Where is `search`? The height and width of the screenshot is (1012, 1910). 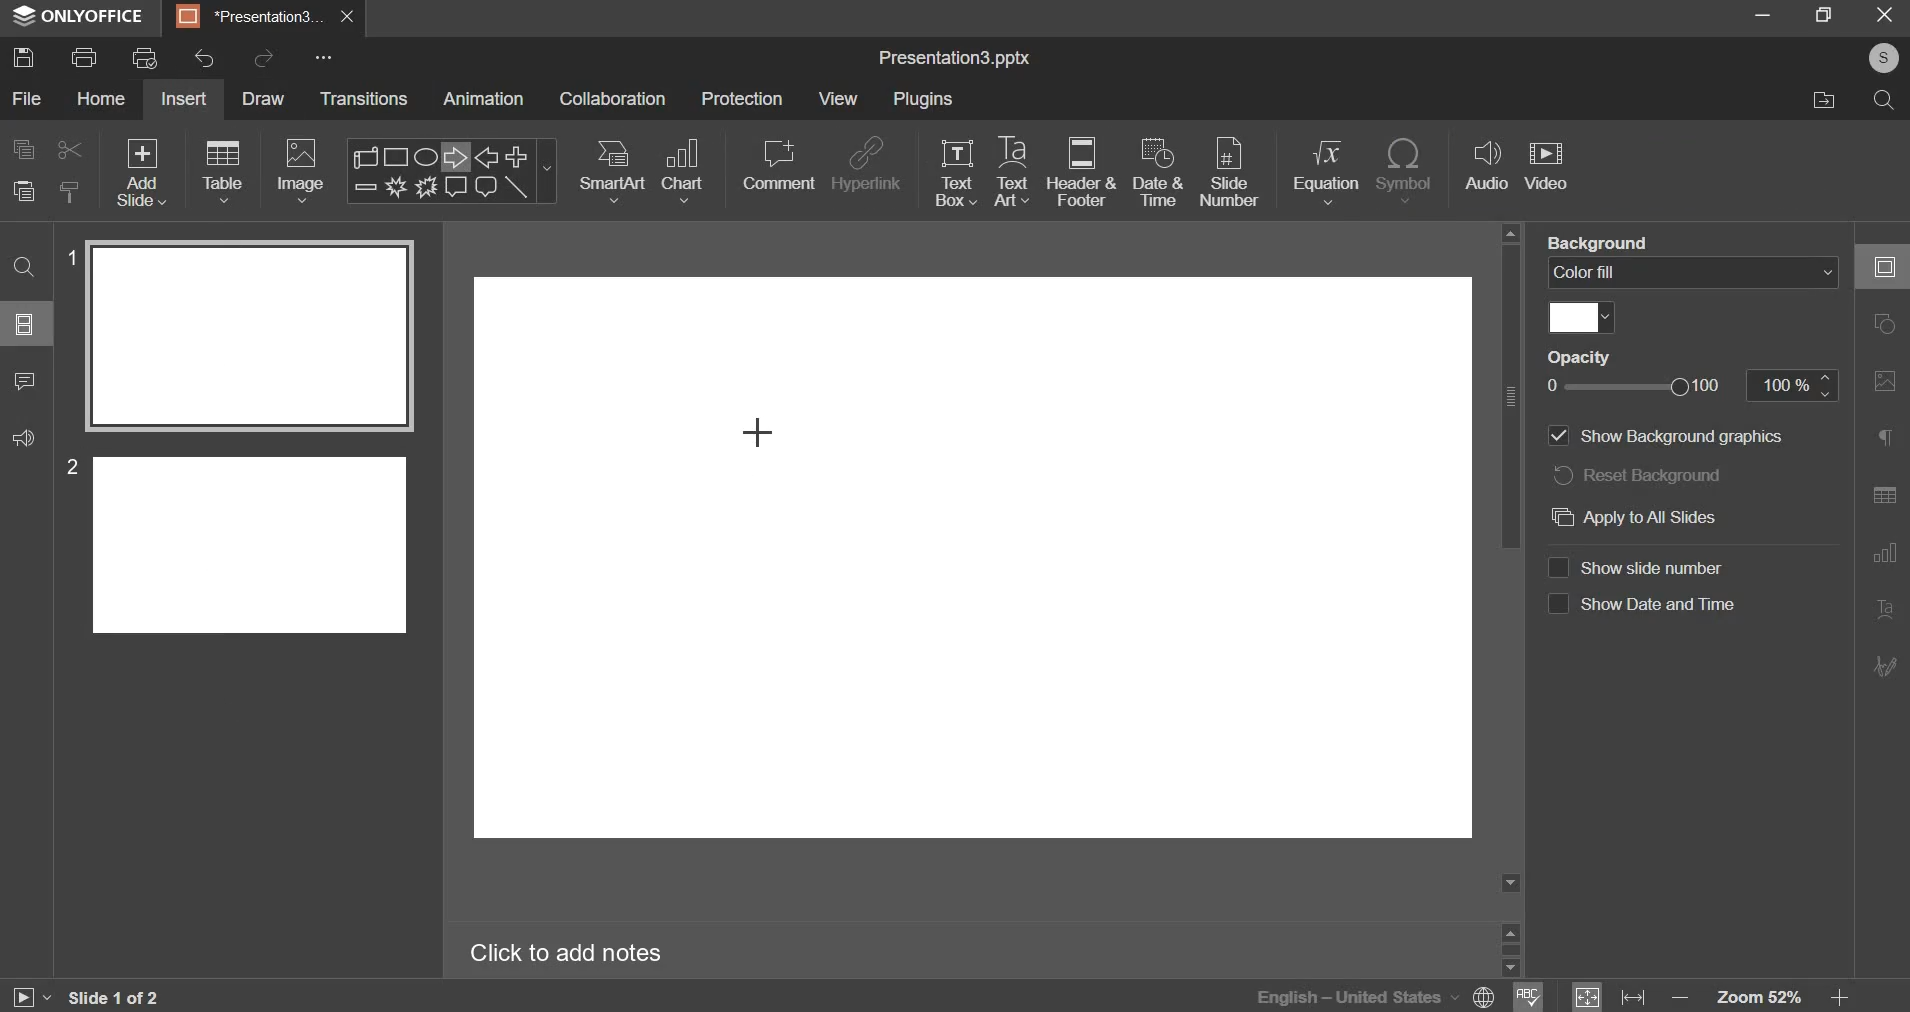
search is located at coordinates (1887, 104).